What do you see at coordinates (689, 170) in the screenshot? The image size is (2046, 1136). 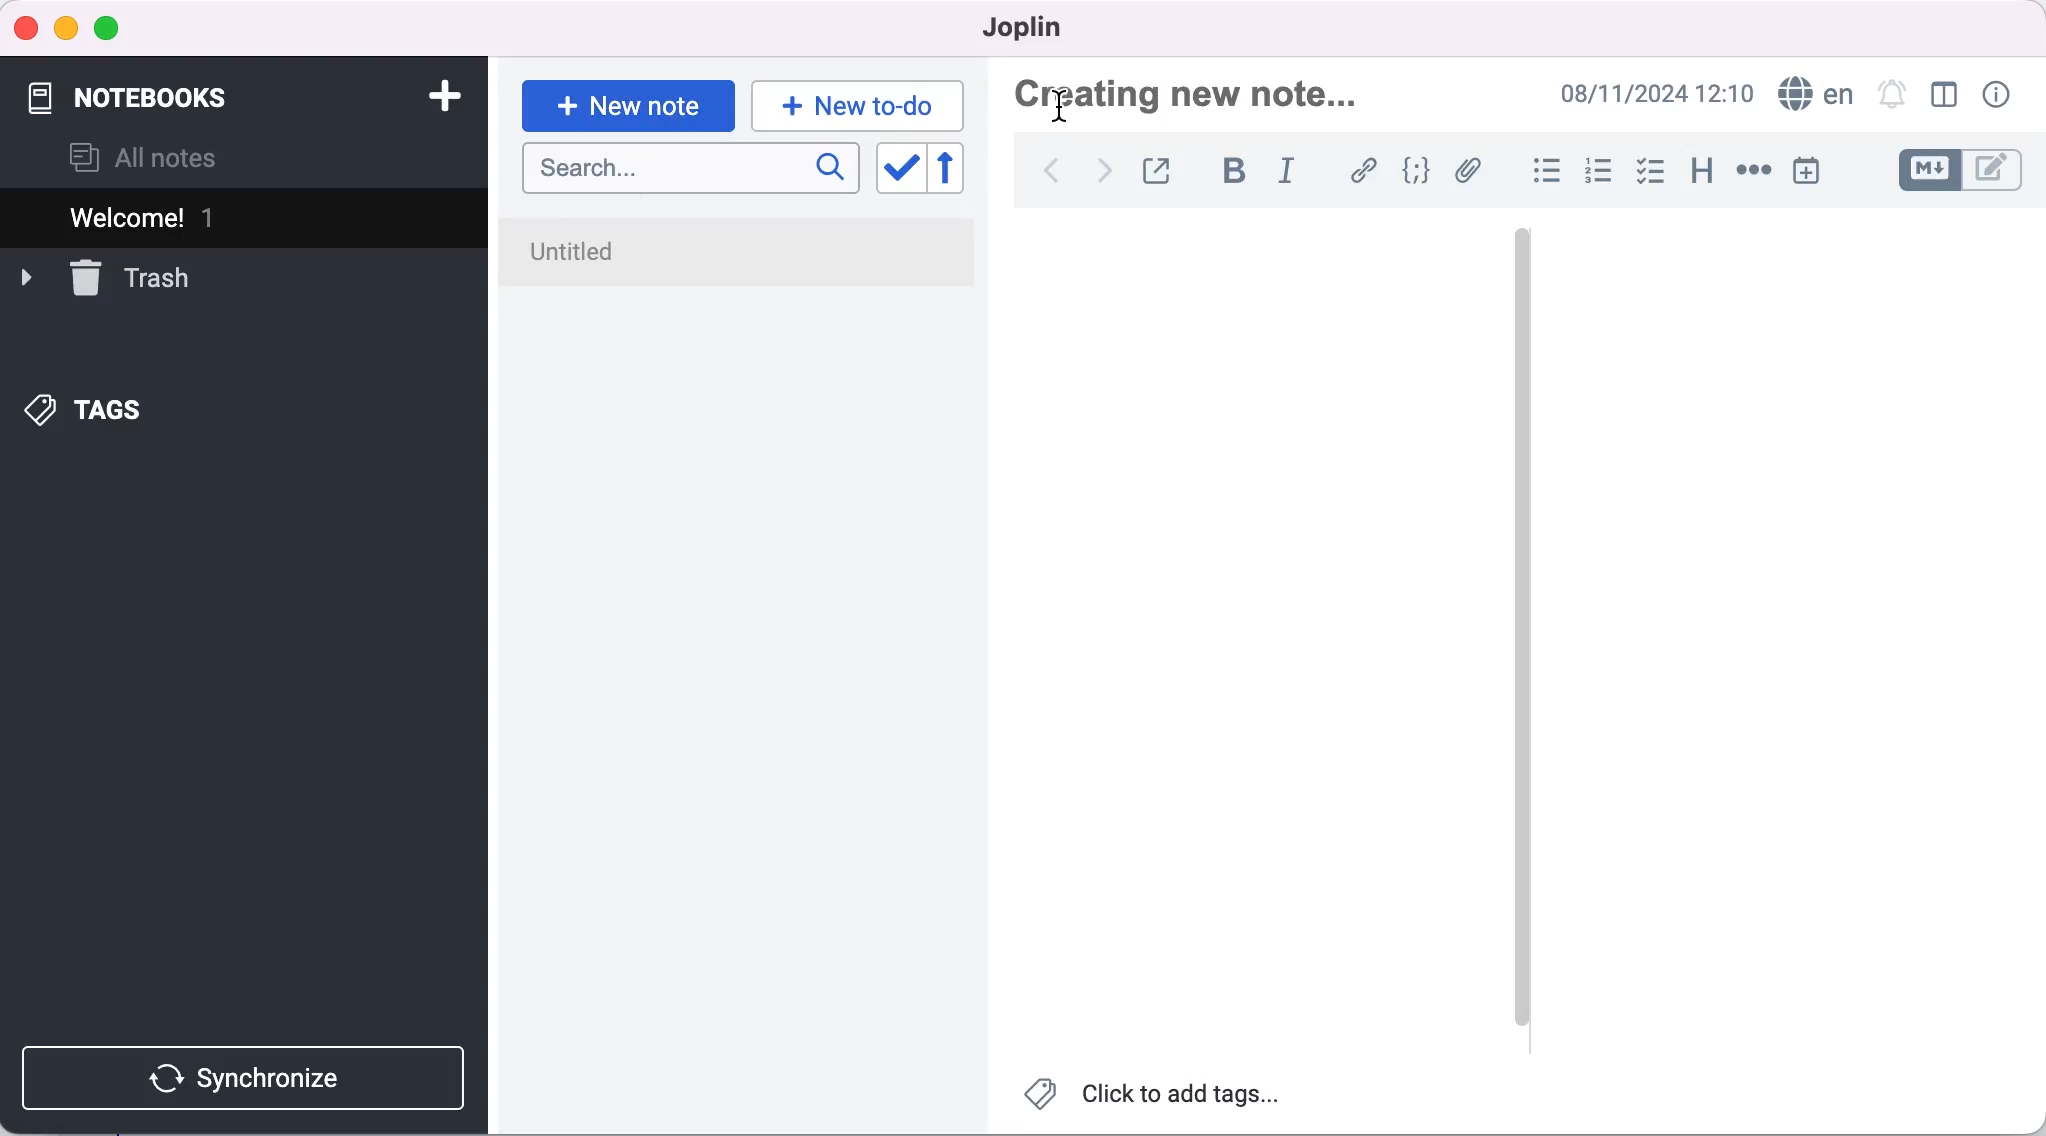 I see `search` at bounding box center [689, 170].